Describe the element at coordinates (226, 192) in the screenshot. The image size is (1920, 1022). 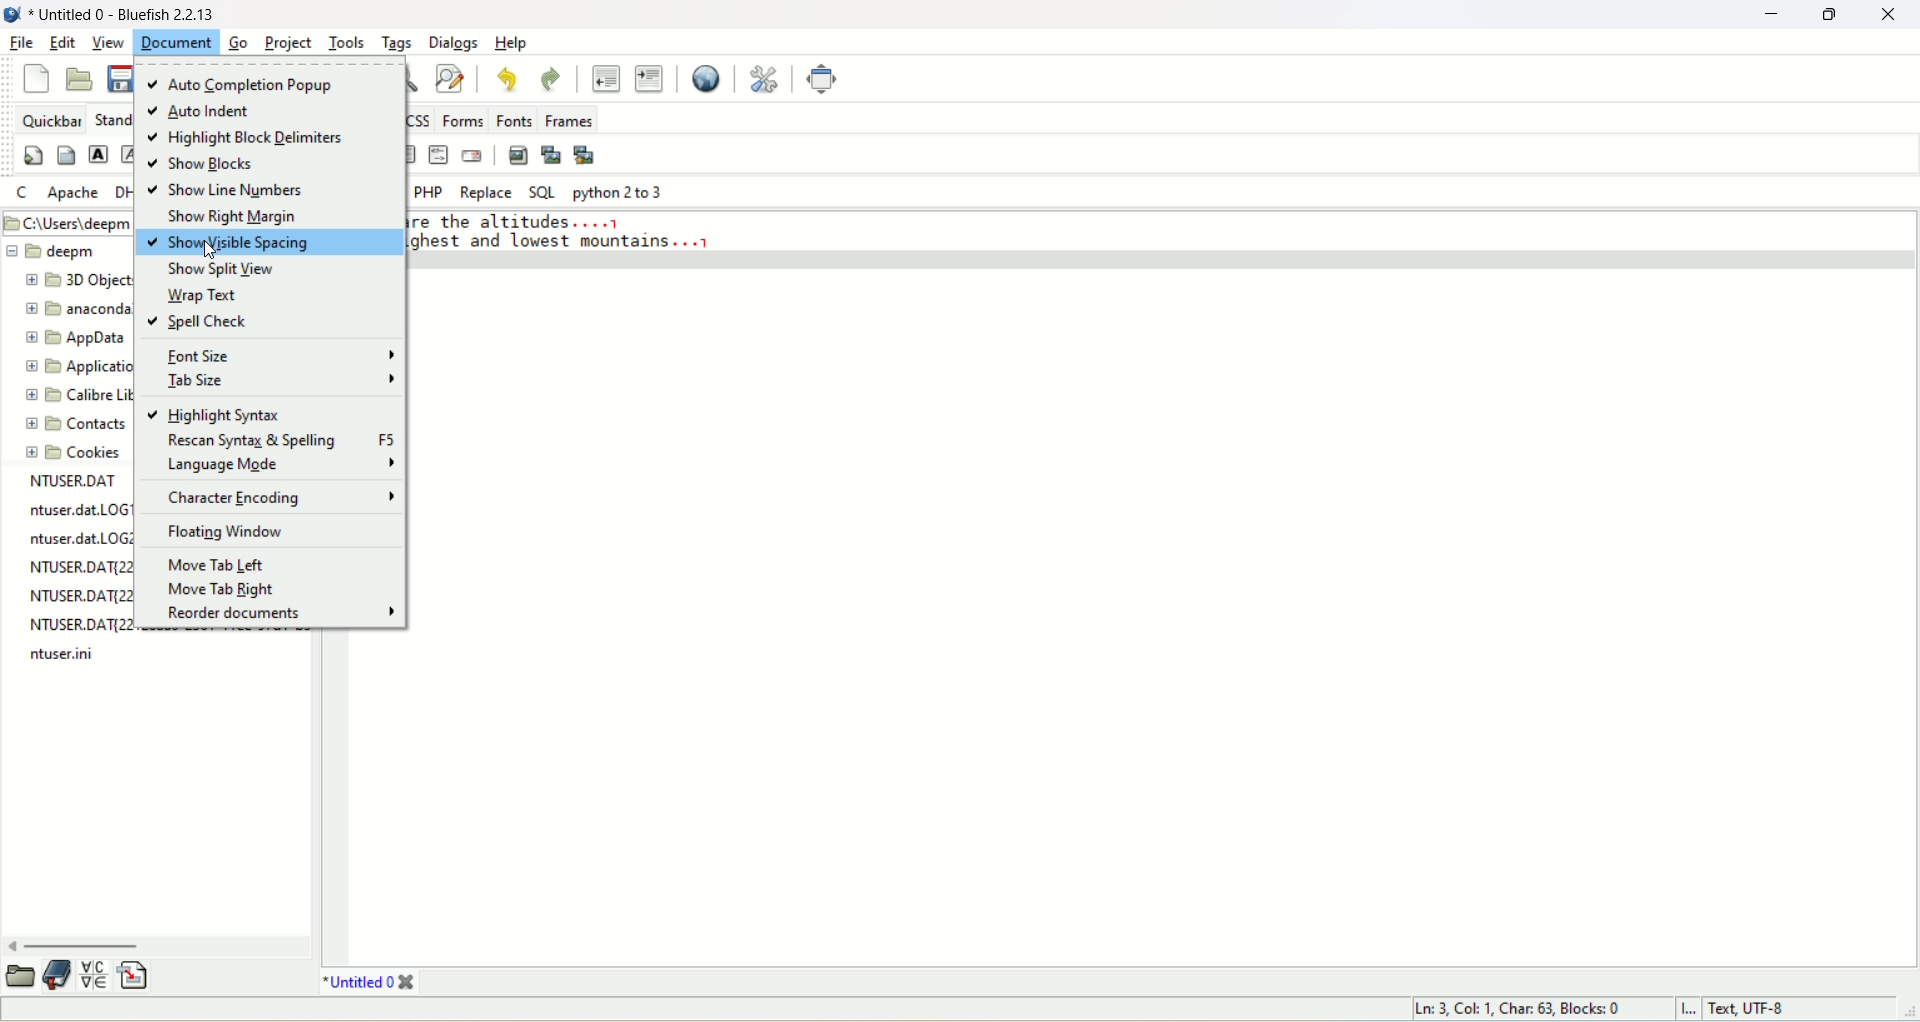
I see `show line numbers` at that location.